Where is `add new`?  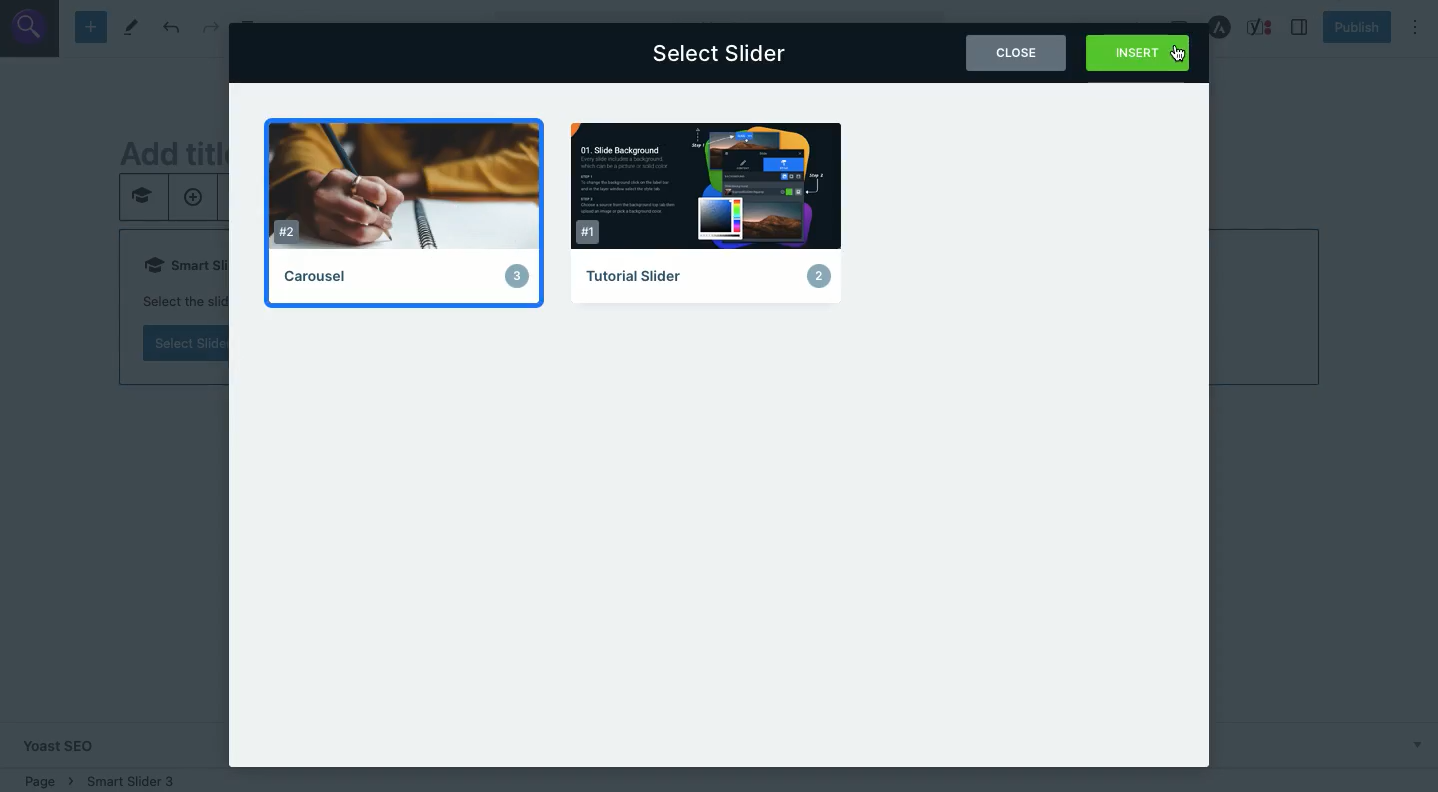 add new is located at coordinates (191, 197).